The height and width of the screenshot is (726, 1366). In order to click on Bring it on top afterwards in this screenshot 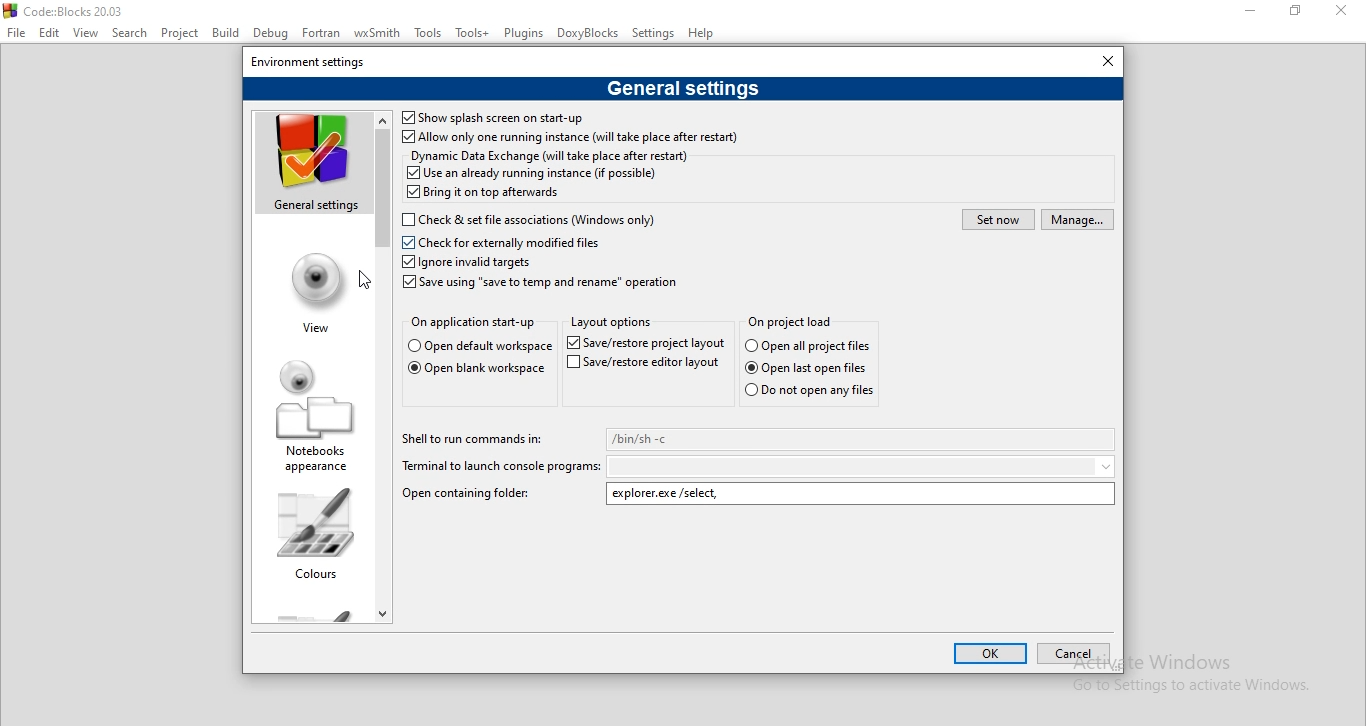, I will do `click(490, 194)`.